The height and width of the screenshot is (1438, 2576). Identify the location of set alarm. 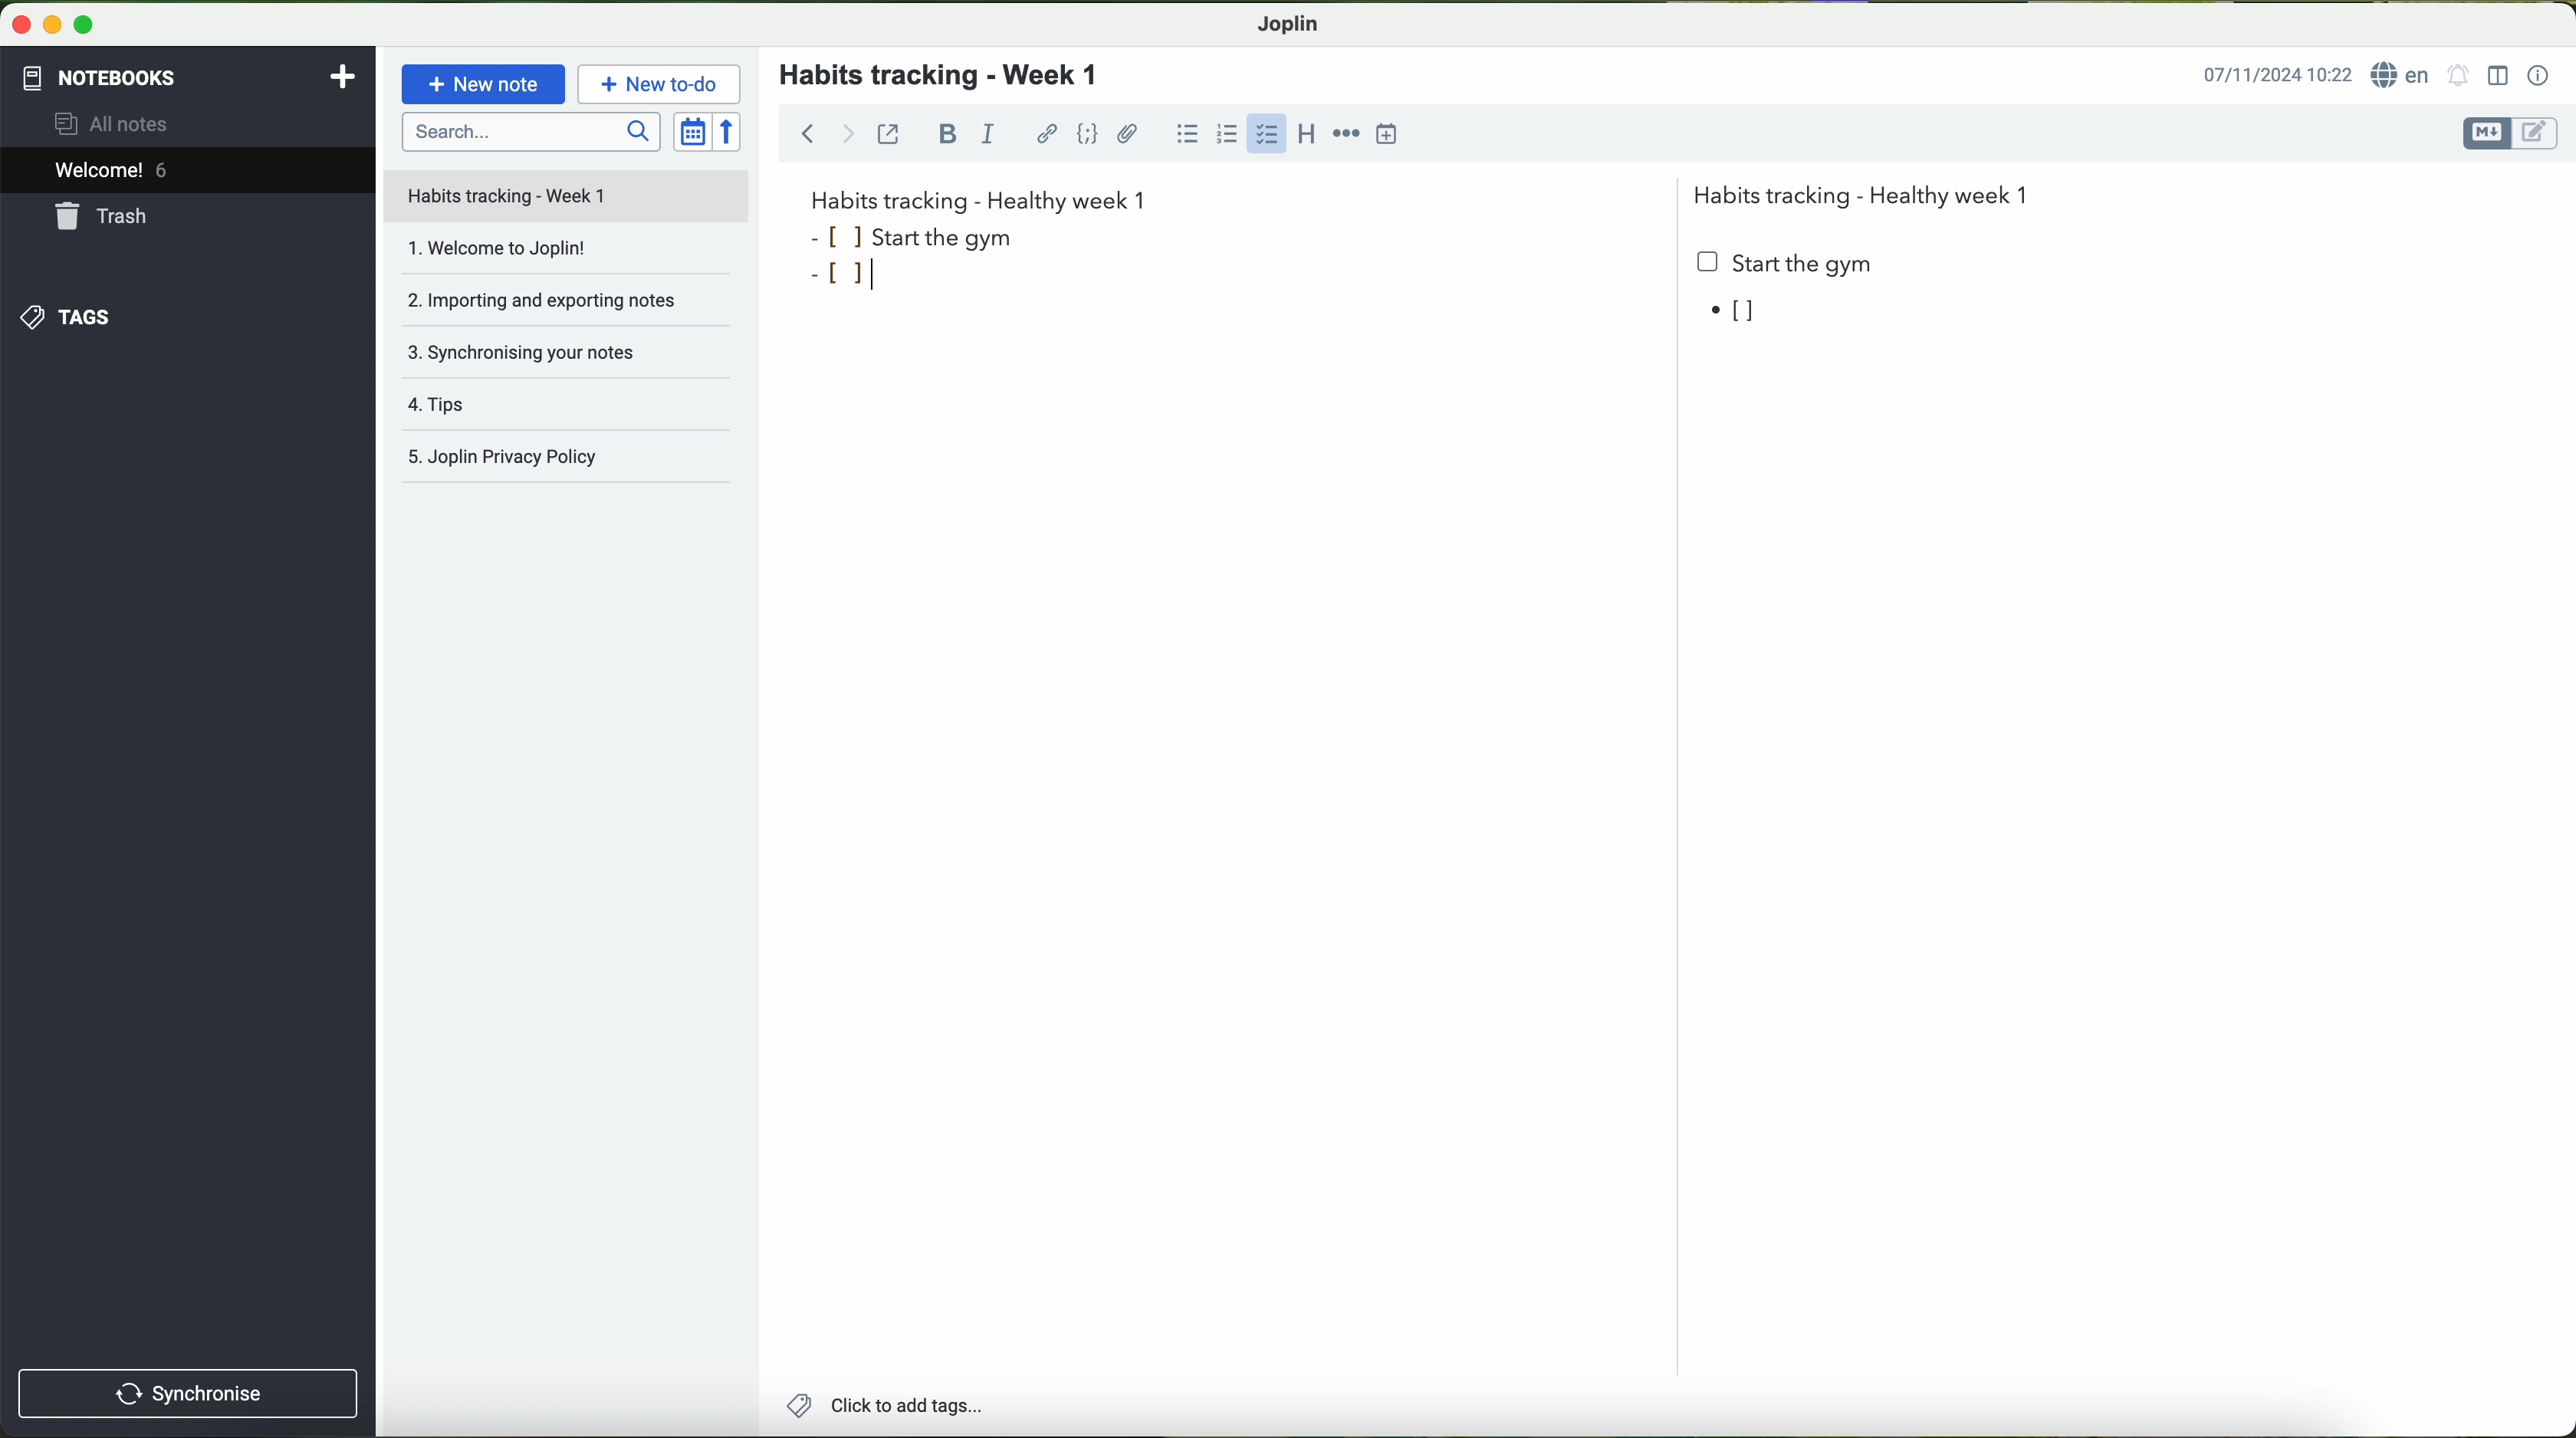
(2459, 74).